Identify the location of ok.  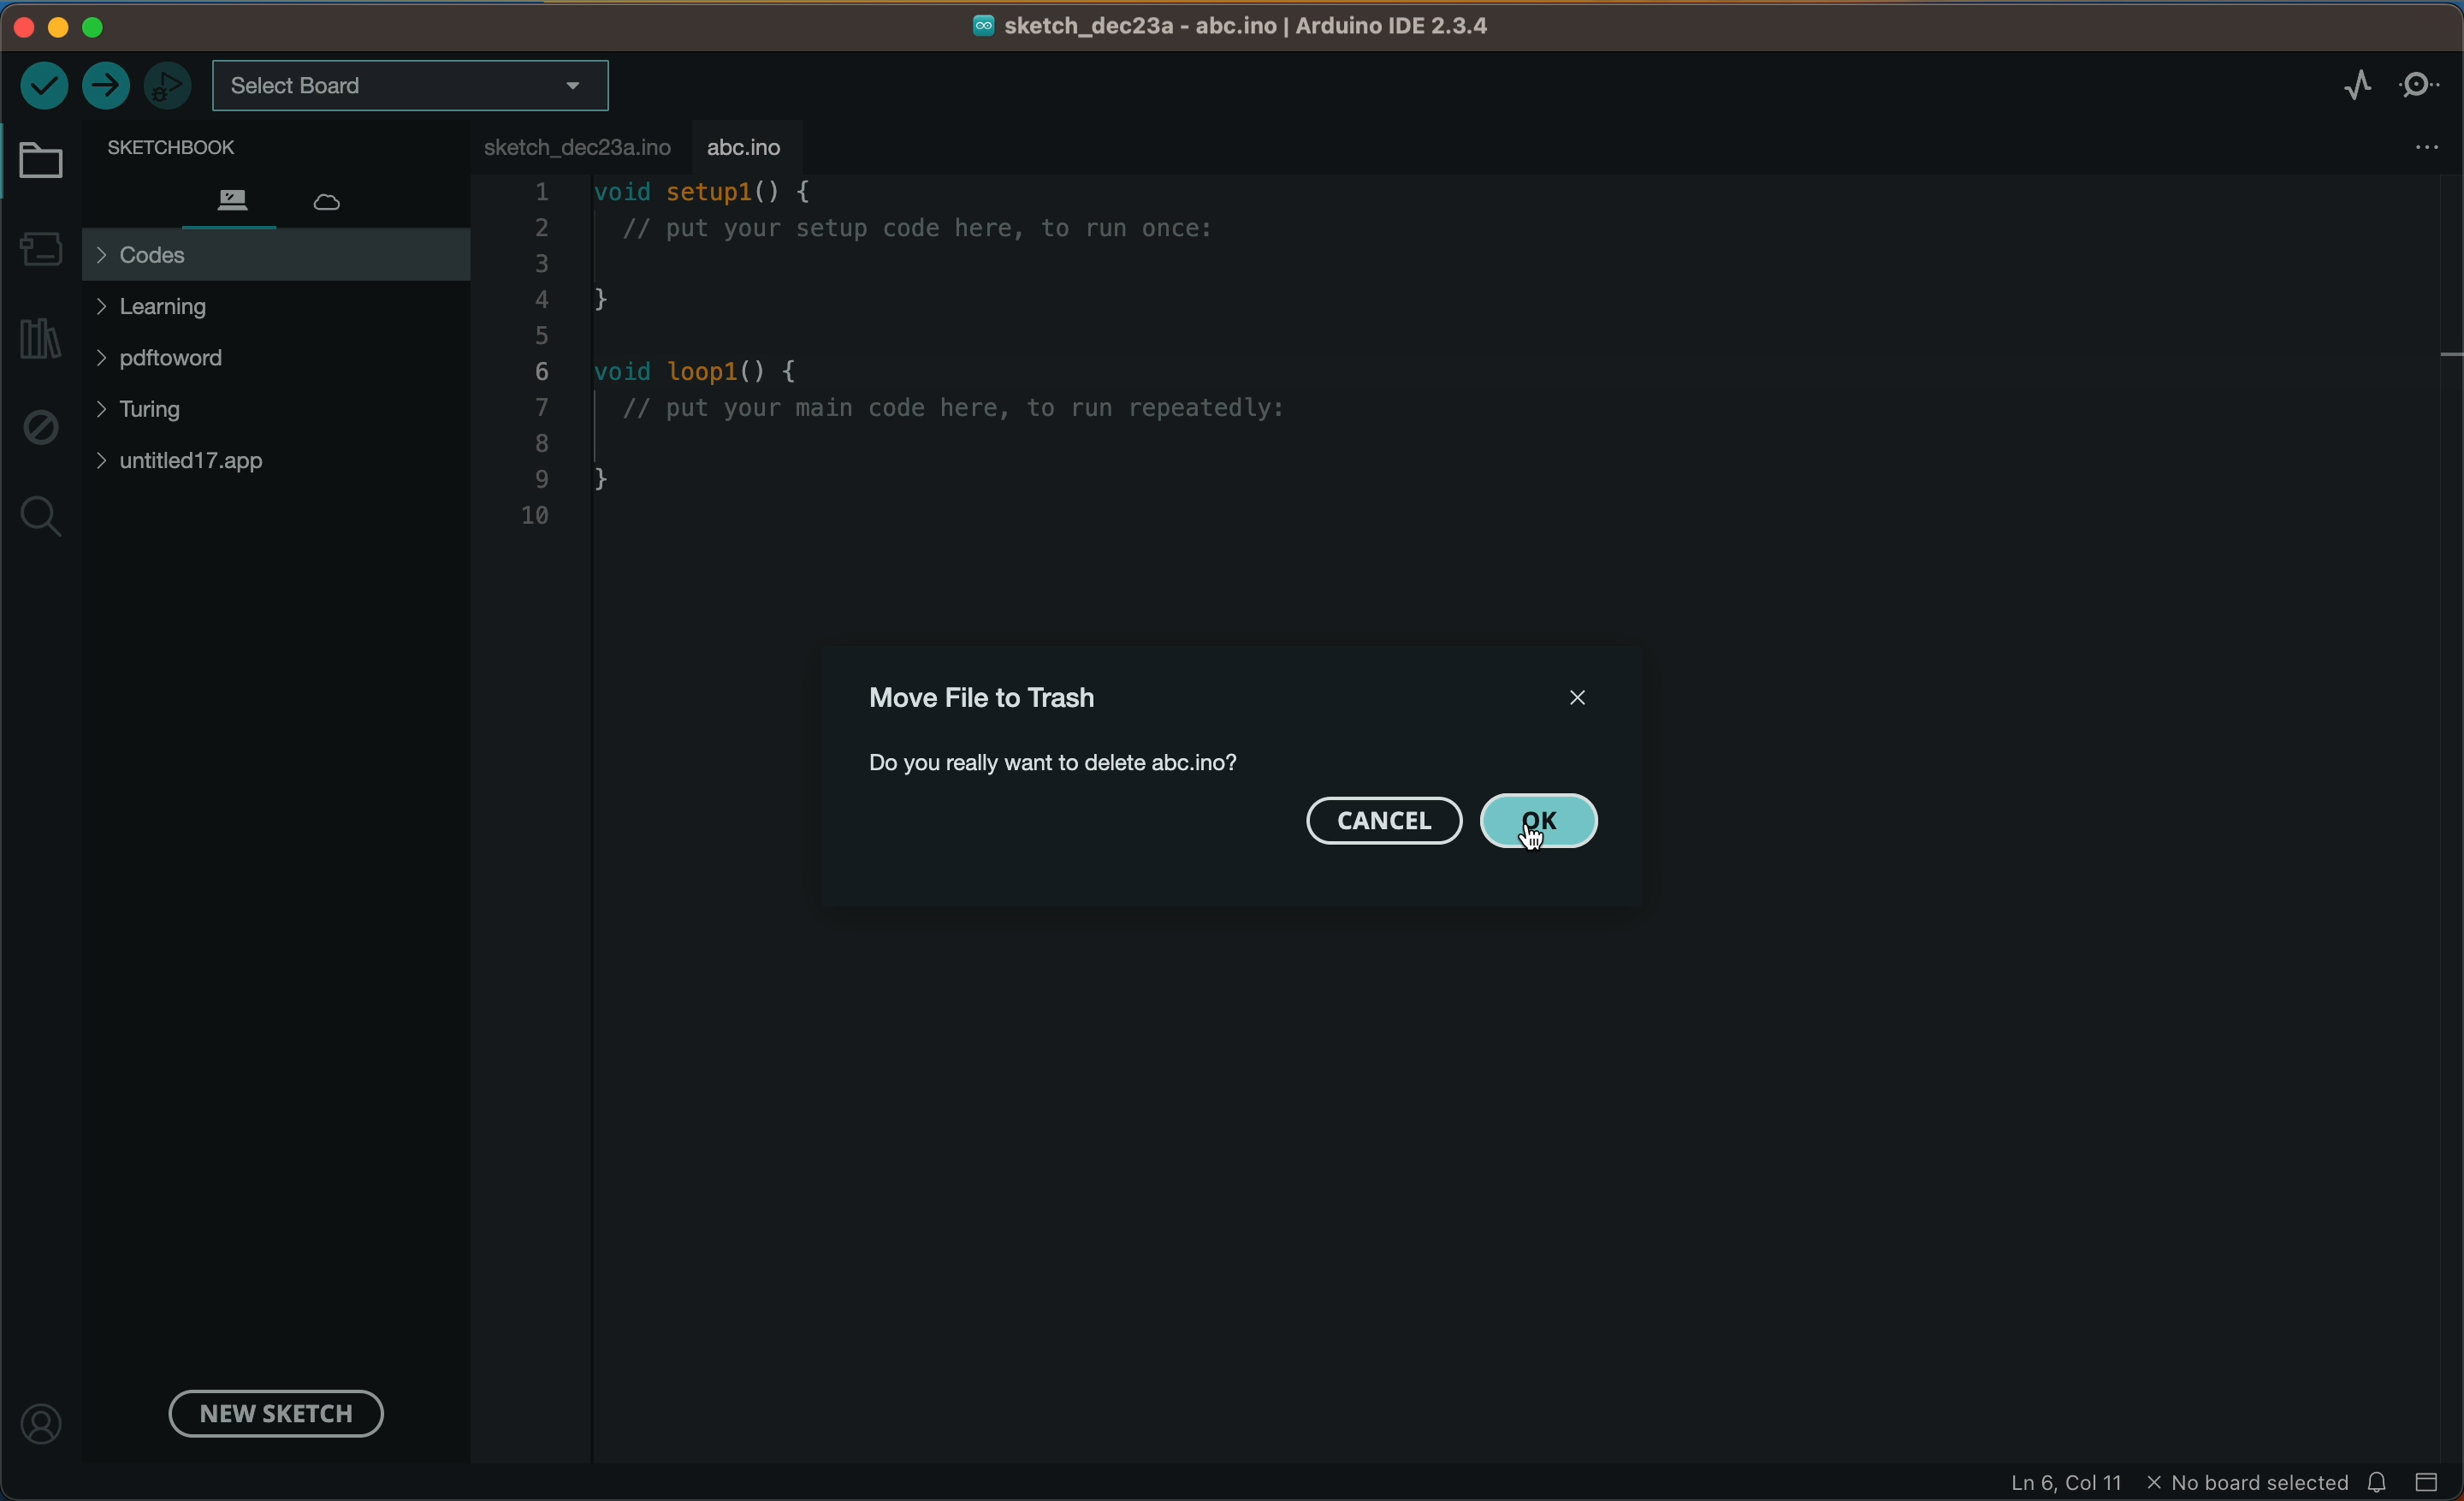
(1536, 822).